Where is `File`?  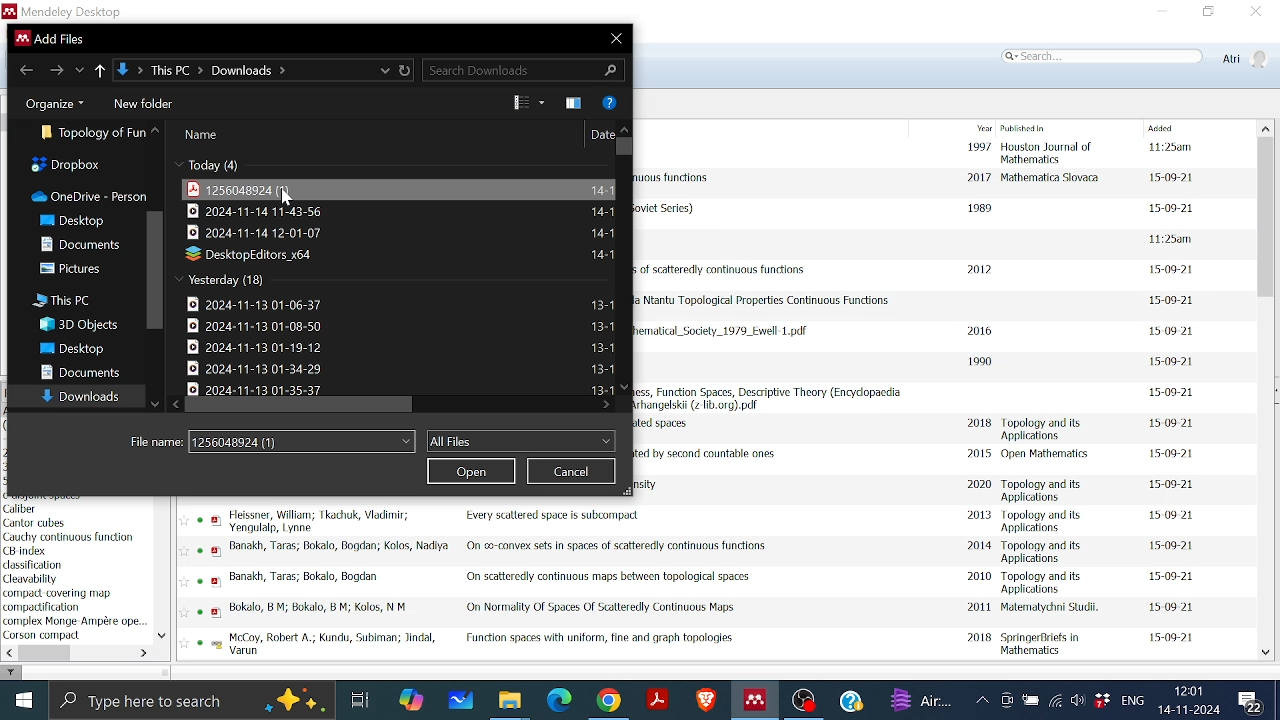
File is located at coordinates (253, 213).